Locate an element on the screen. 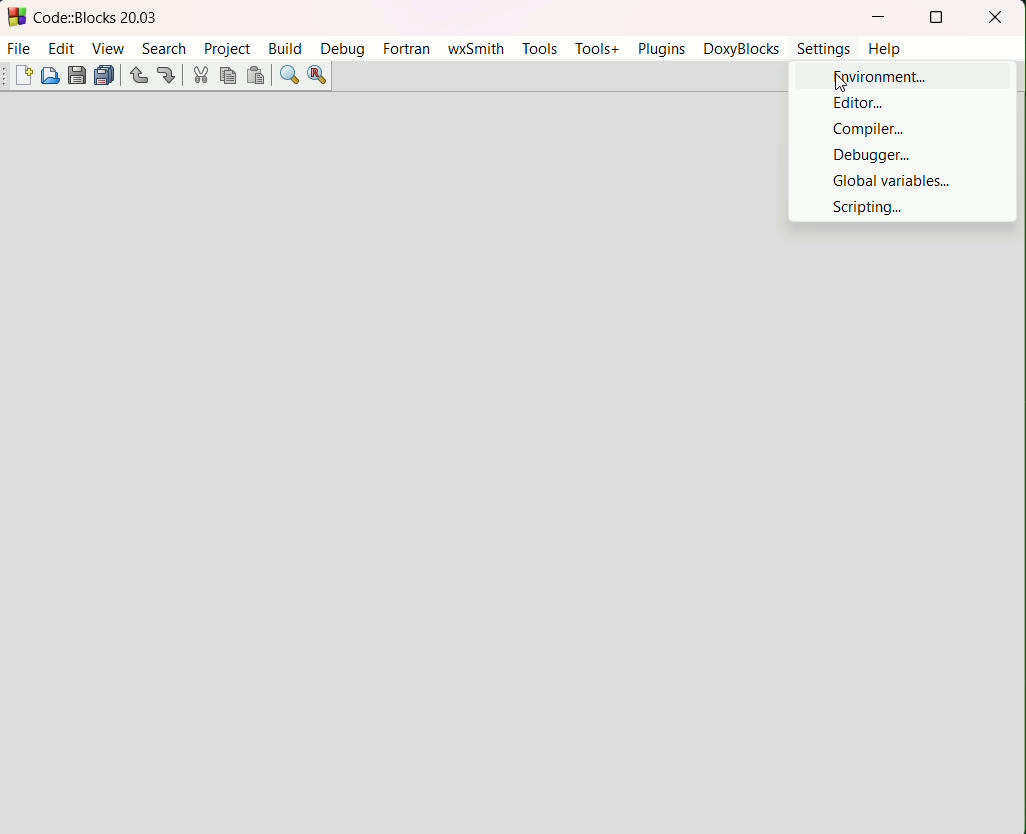 The height and width of the screenshot is (834, 1026). wxsmith is located at coordinates (477, 49).